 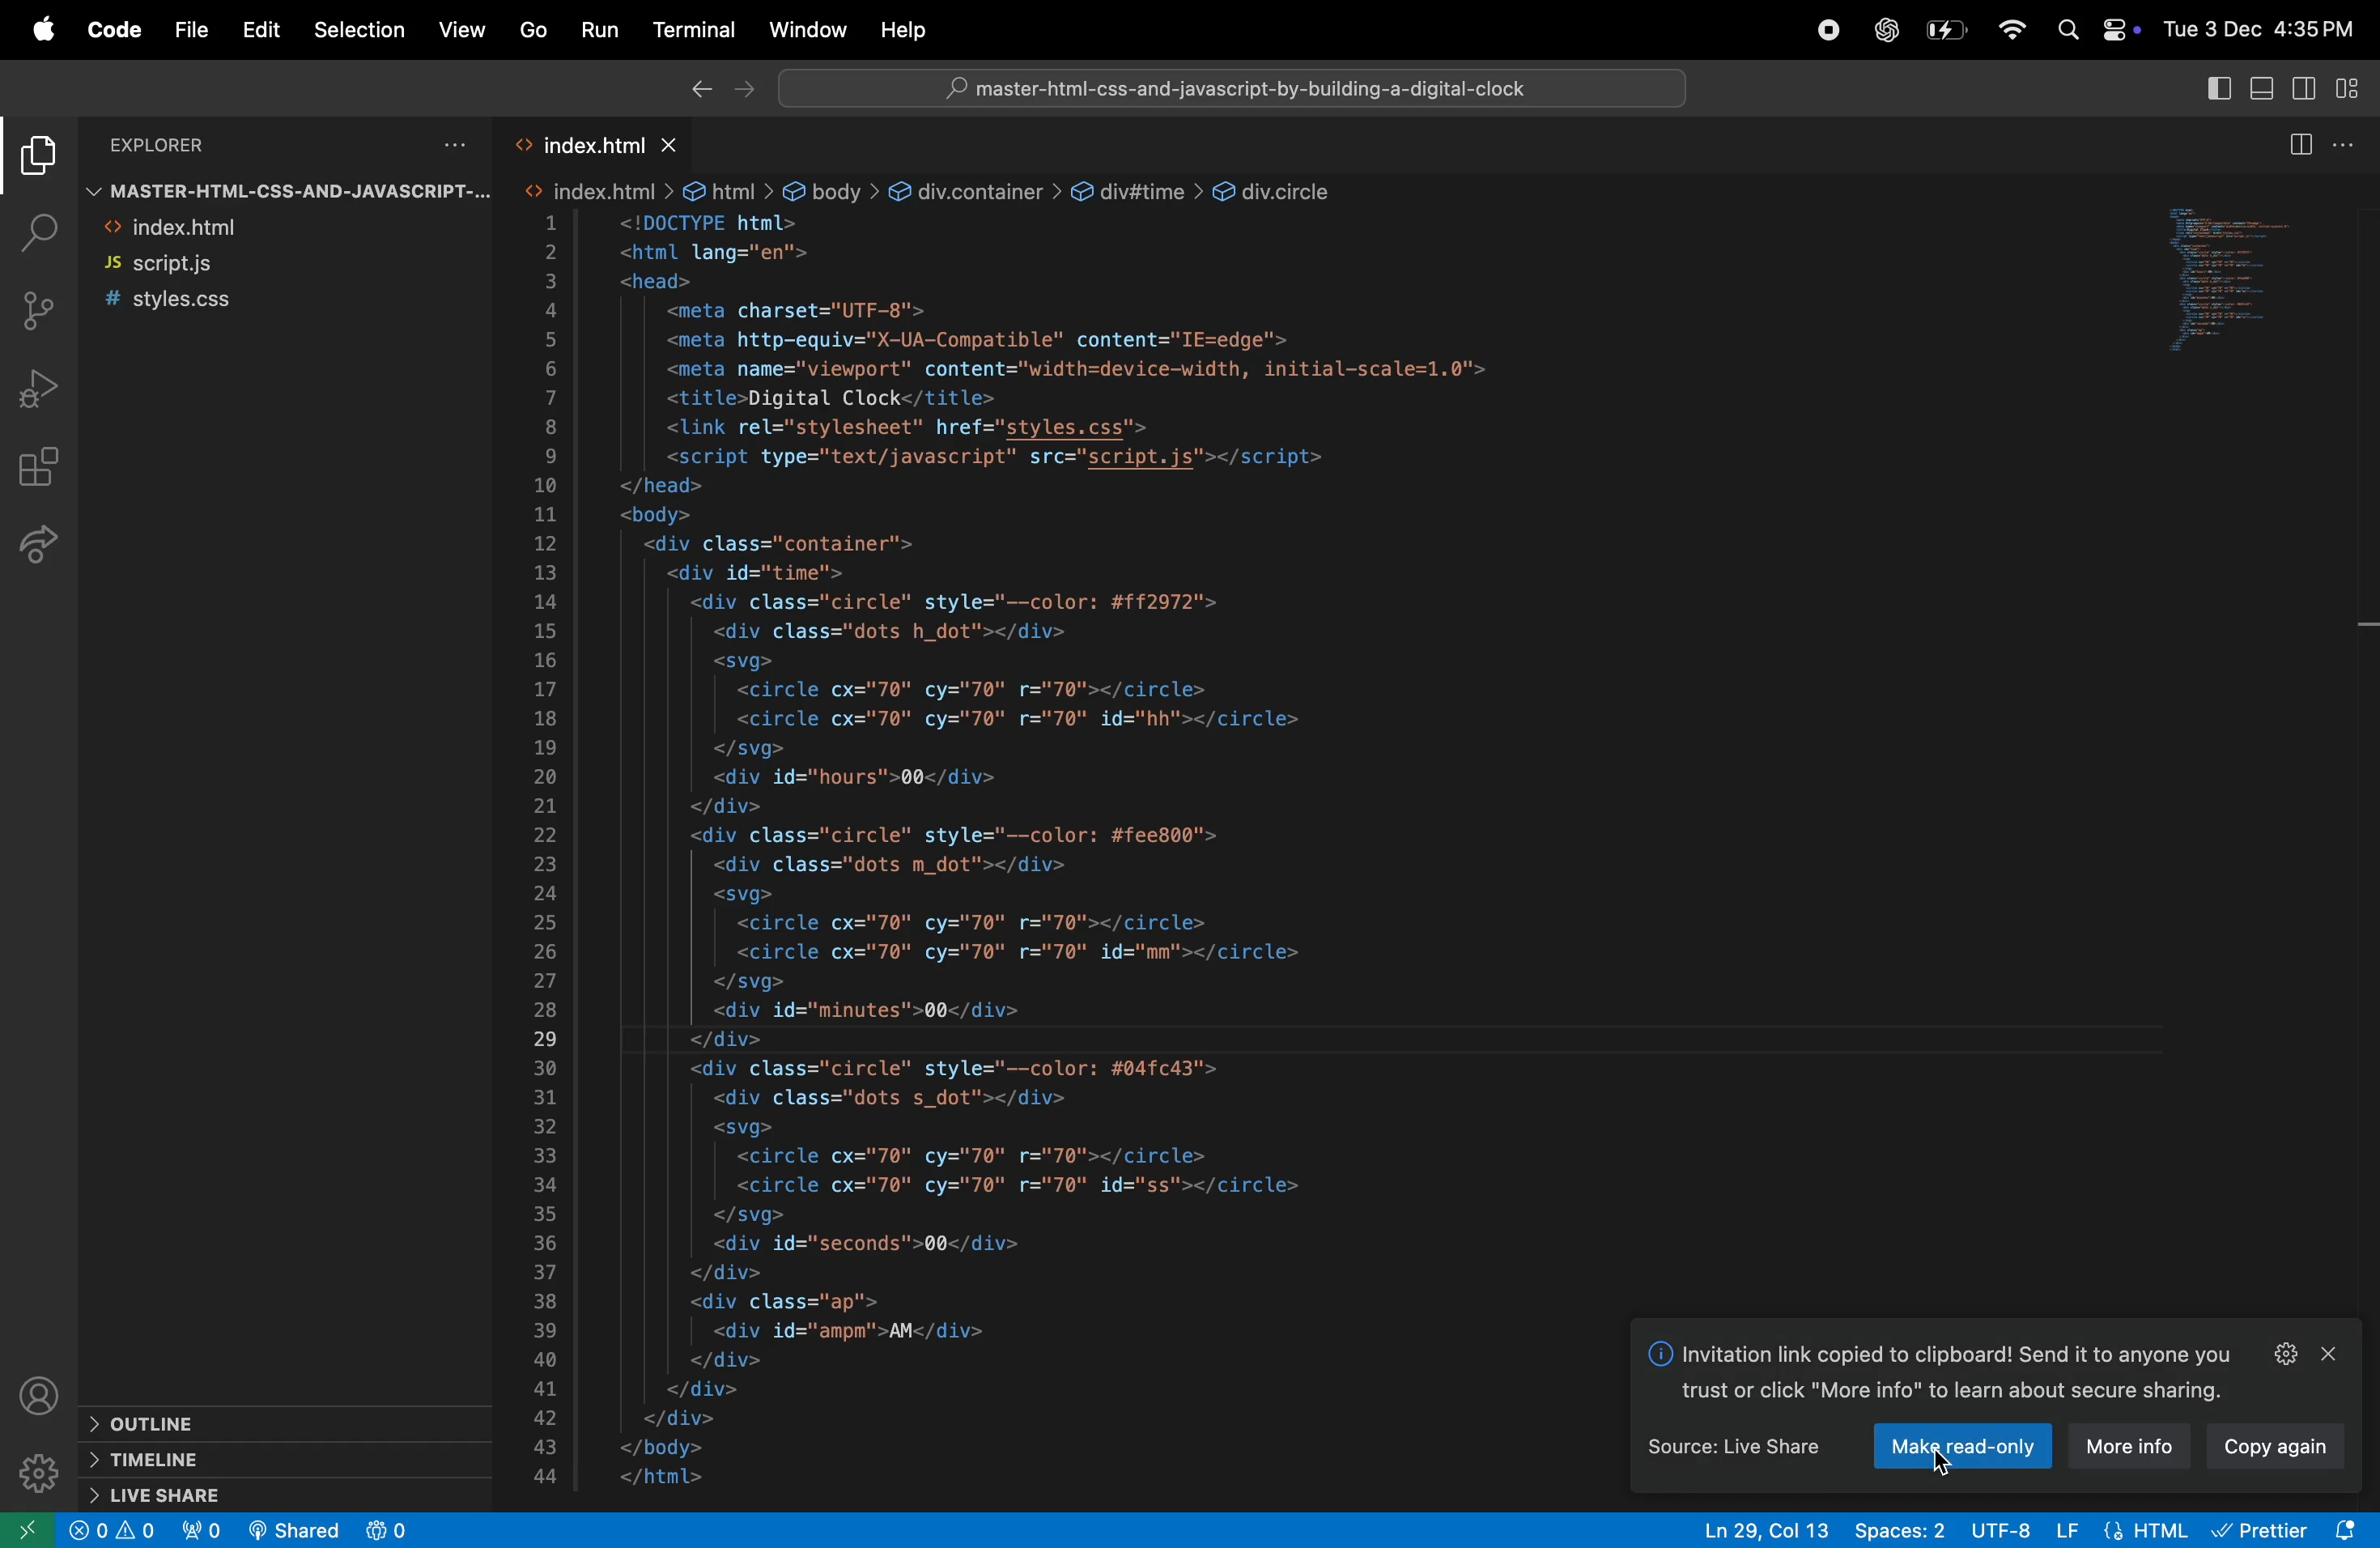 I want to click on space 2, so click(x=1903, y=1527).